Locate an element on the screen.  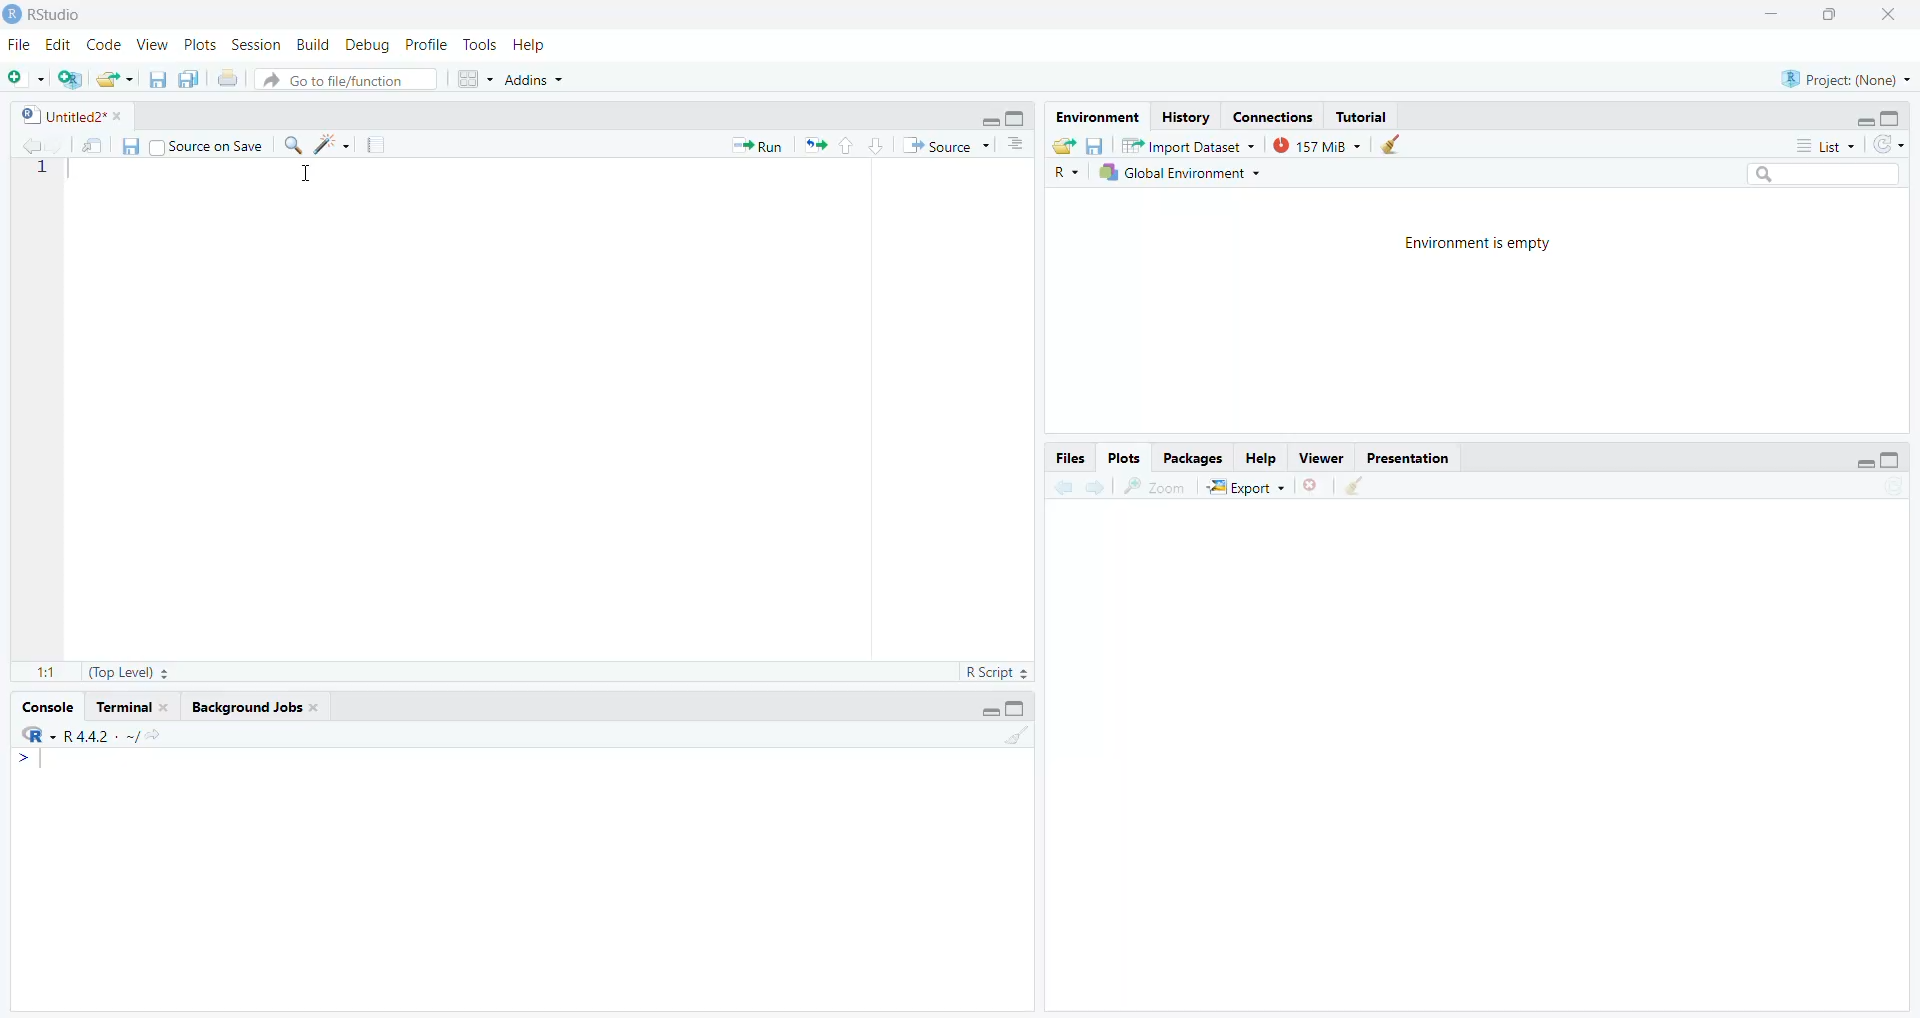
Terminal is located at coordinates (122, 705).